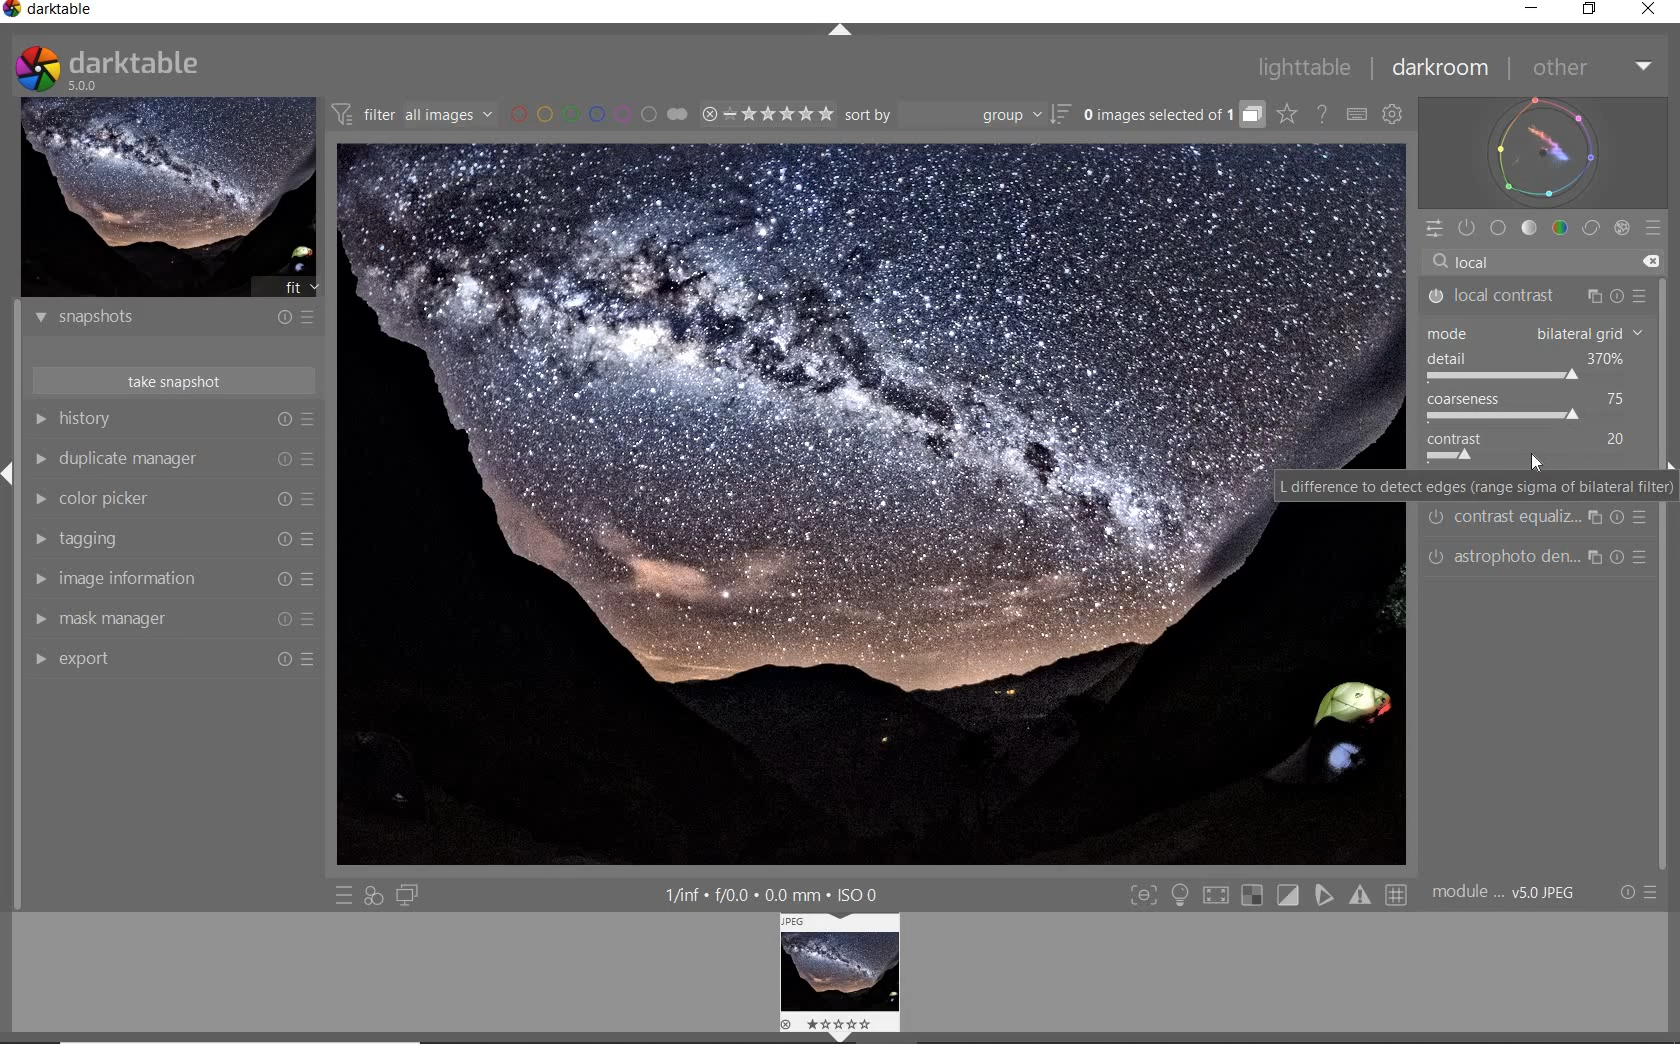  Describe the element at coordinates (134, 456) in the screenshot. I see `Duplicate manager` at that location.